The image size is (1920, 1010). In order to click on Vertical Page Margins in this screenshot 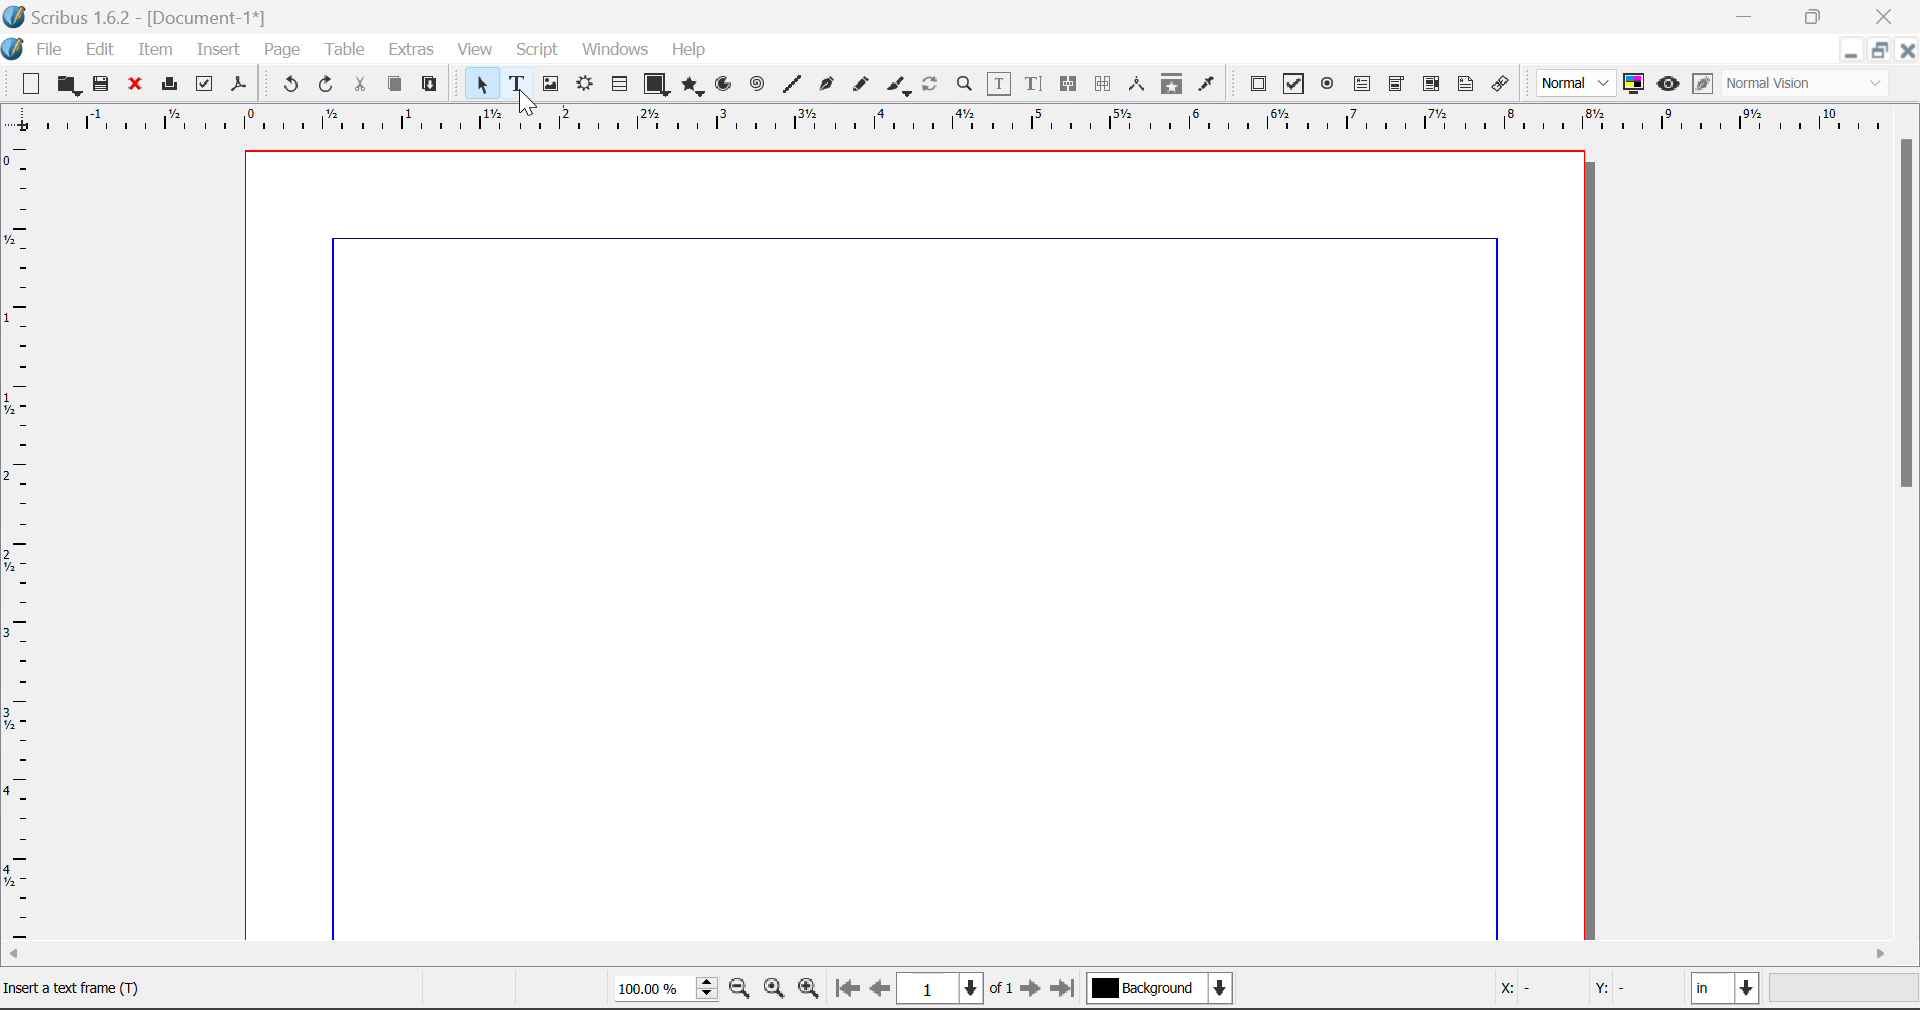, I will do `click(970, 120)`.